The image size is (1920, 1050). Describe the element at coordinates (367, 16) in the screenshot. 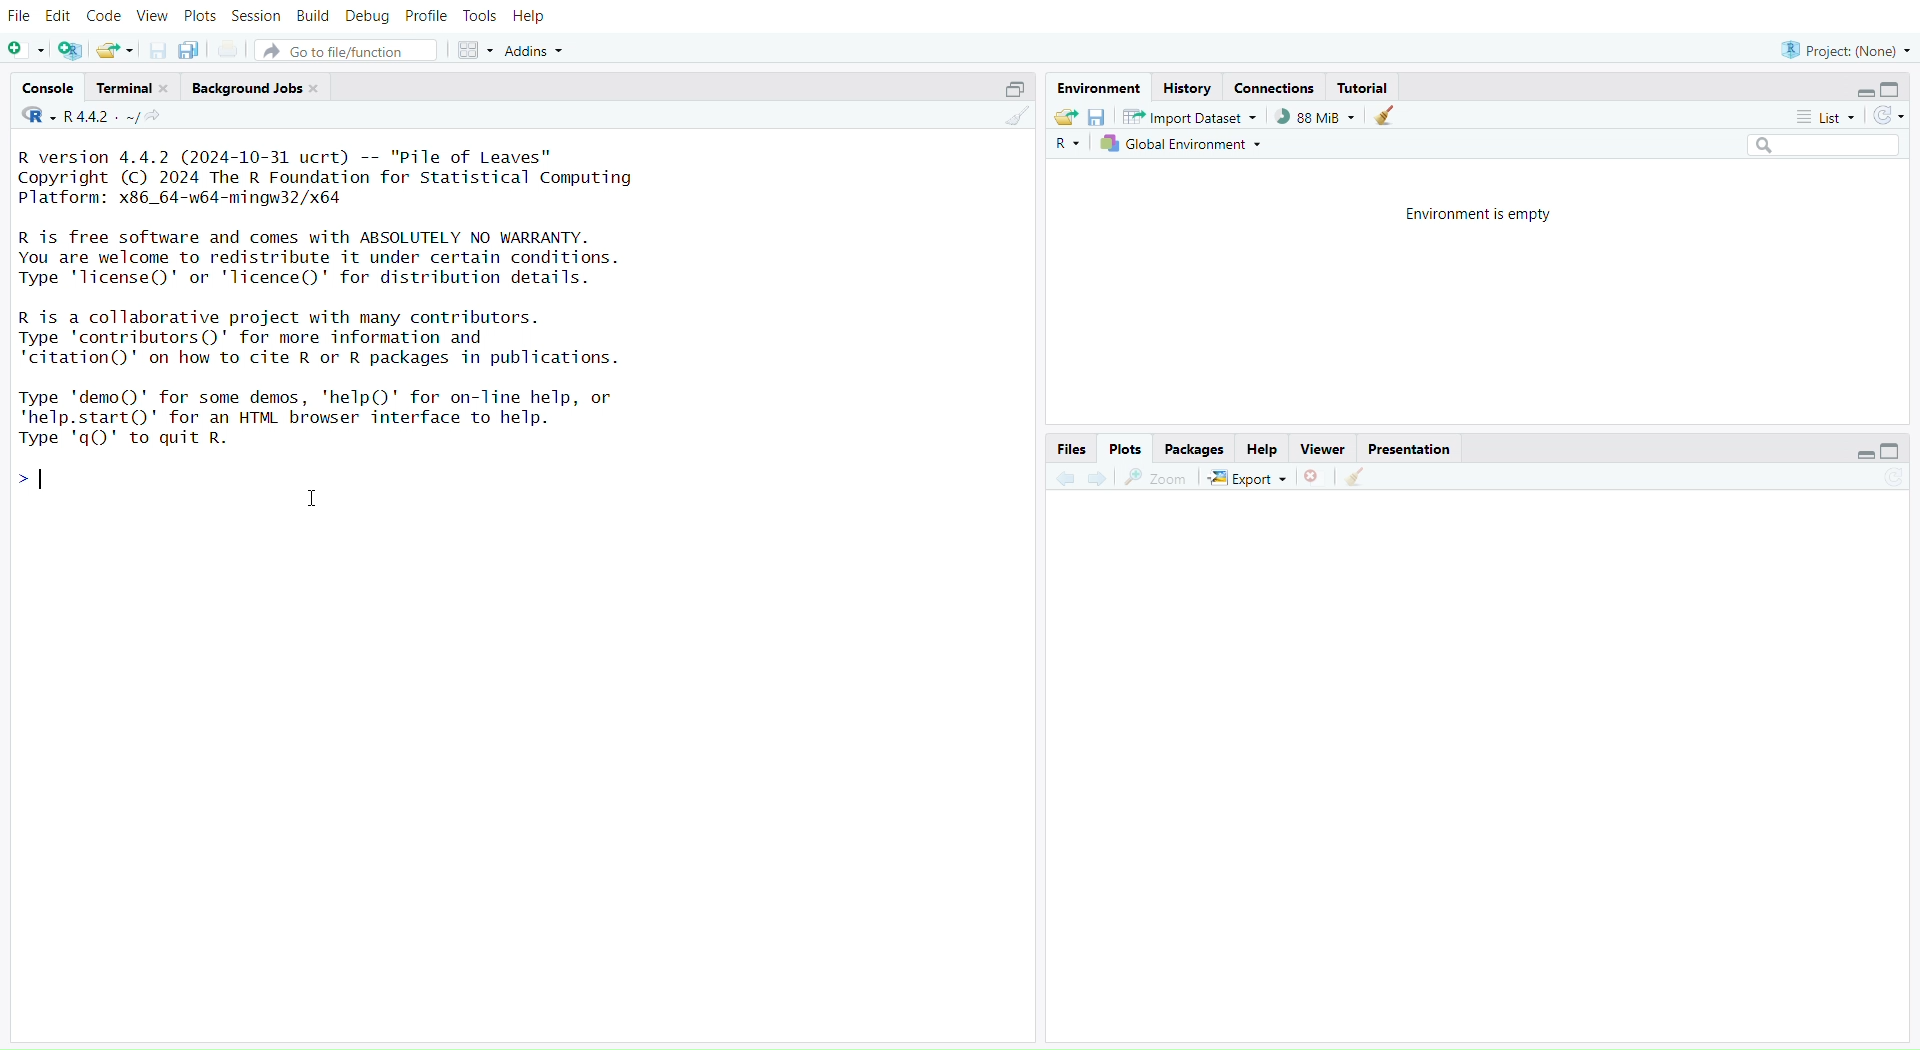

I see `debug` at that location.